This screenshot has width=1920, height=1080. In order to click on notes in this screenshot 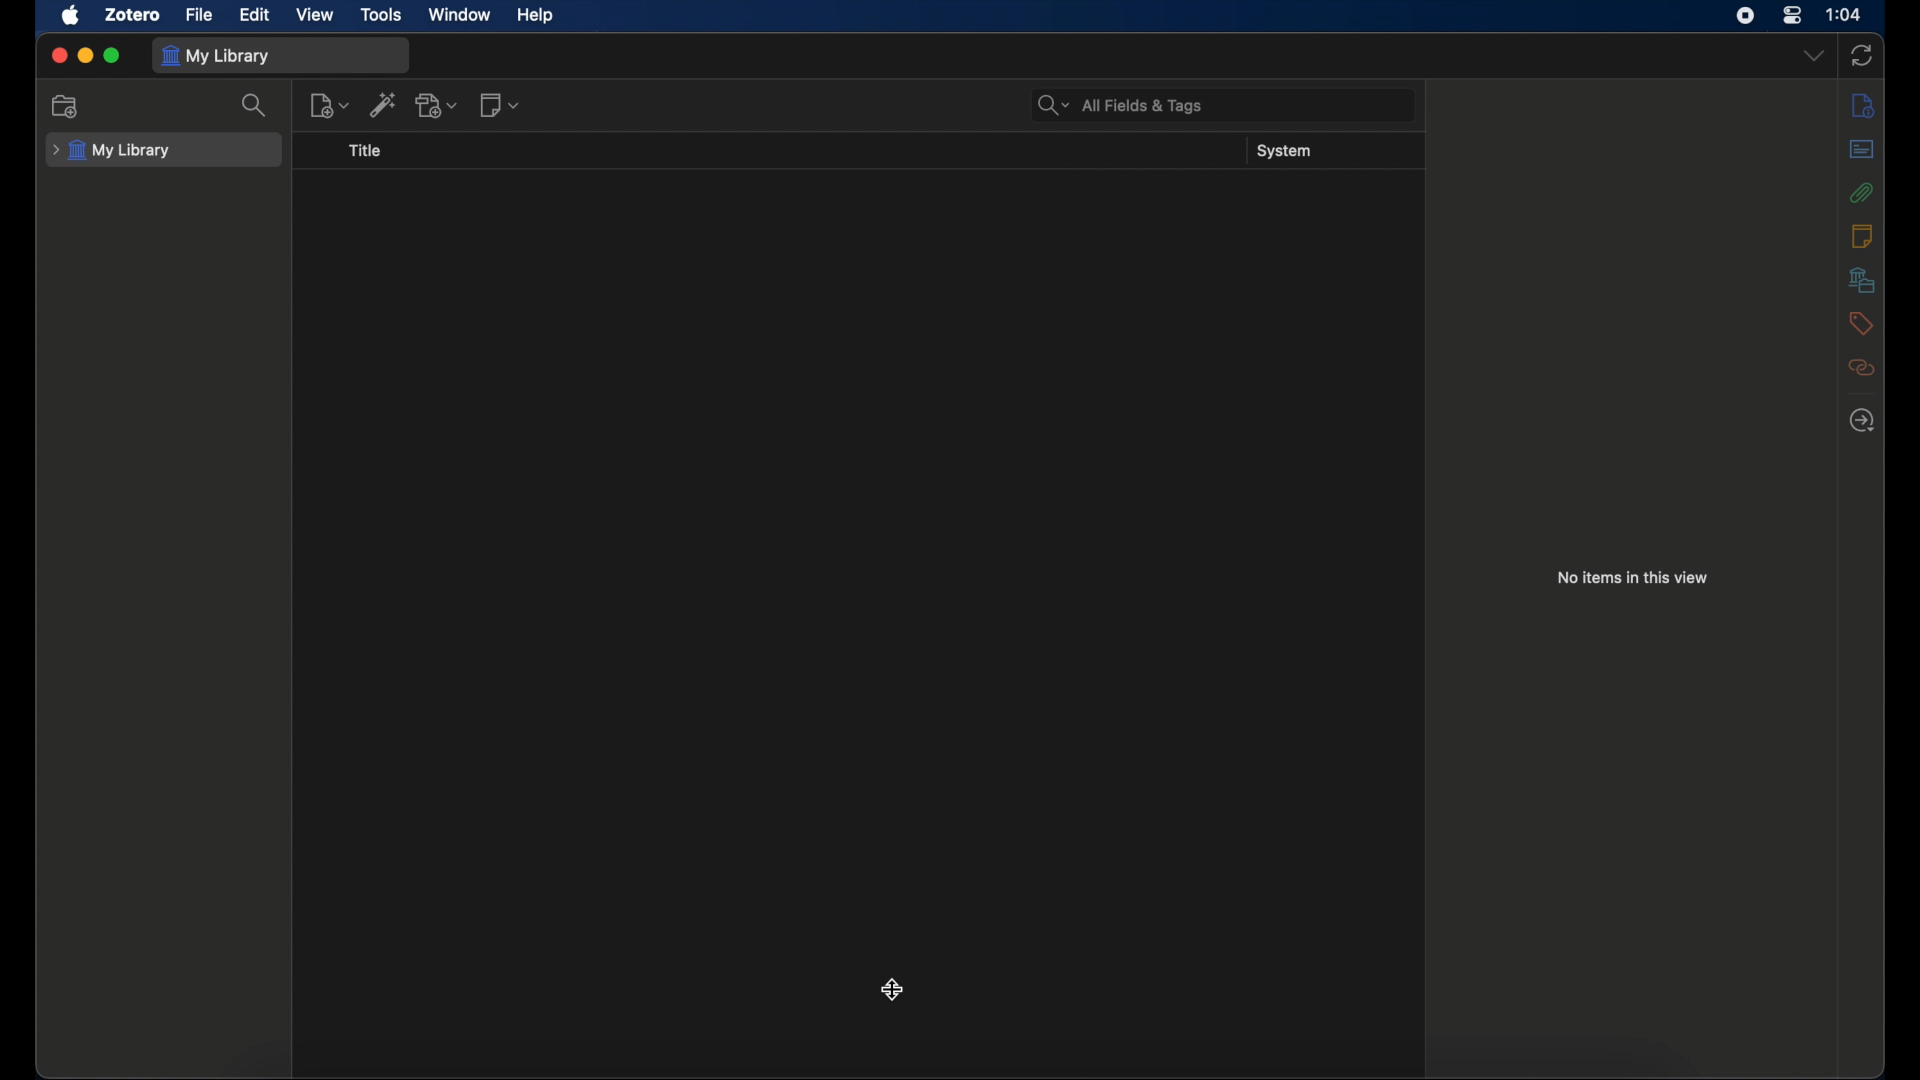, I will do `click(1862, 236)`.